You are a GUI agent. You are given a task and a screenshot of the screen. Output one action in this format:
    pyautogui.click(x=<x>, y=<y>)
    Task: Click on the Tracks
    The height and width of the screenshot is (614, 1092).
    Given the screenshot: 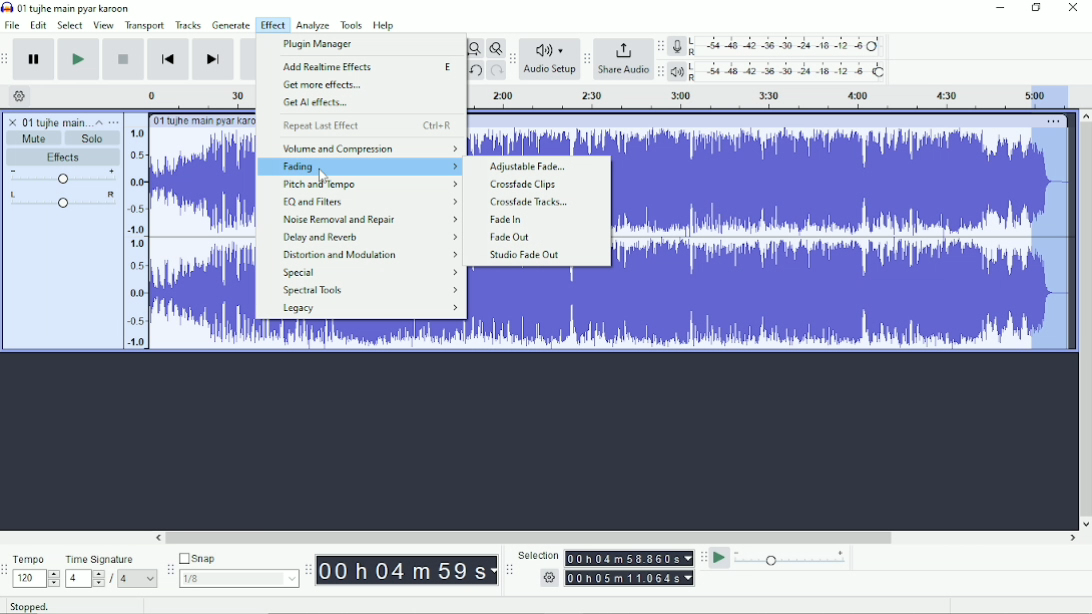 What is the action you would take?
    pyautogui.click(x=189, y=25)
    